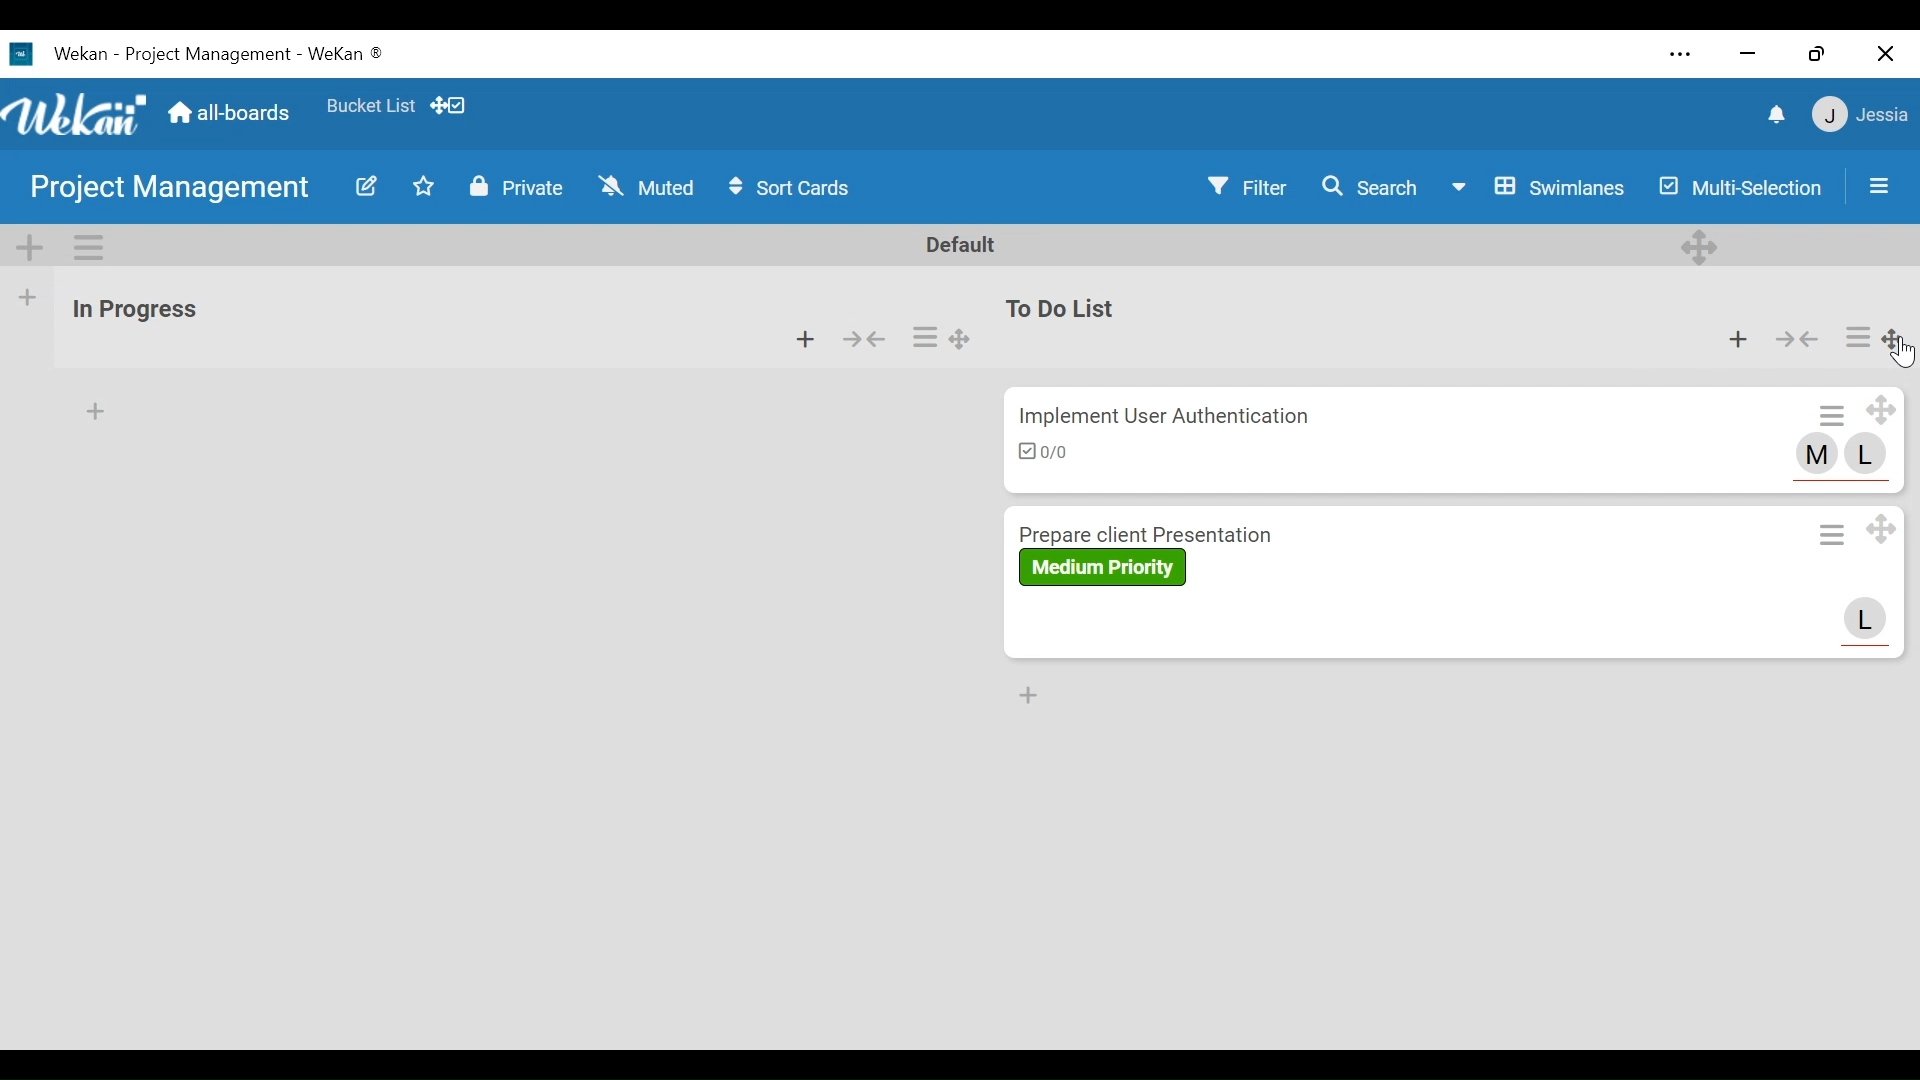  Describe the element at coordinates (1879, 530) in the screenshot. I see `Drag Card` at that location.